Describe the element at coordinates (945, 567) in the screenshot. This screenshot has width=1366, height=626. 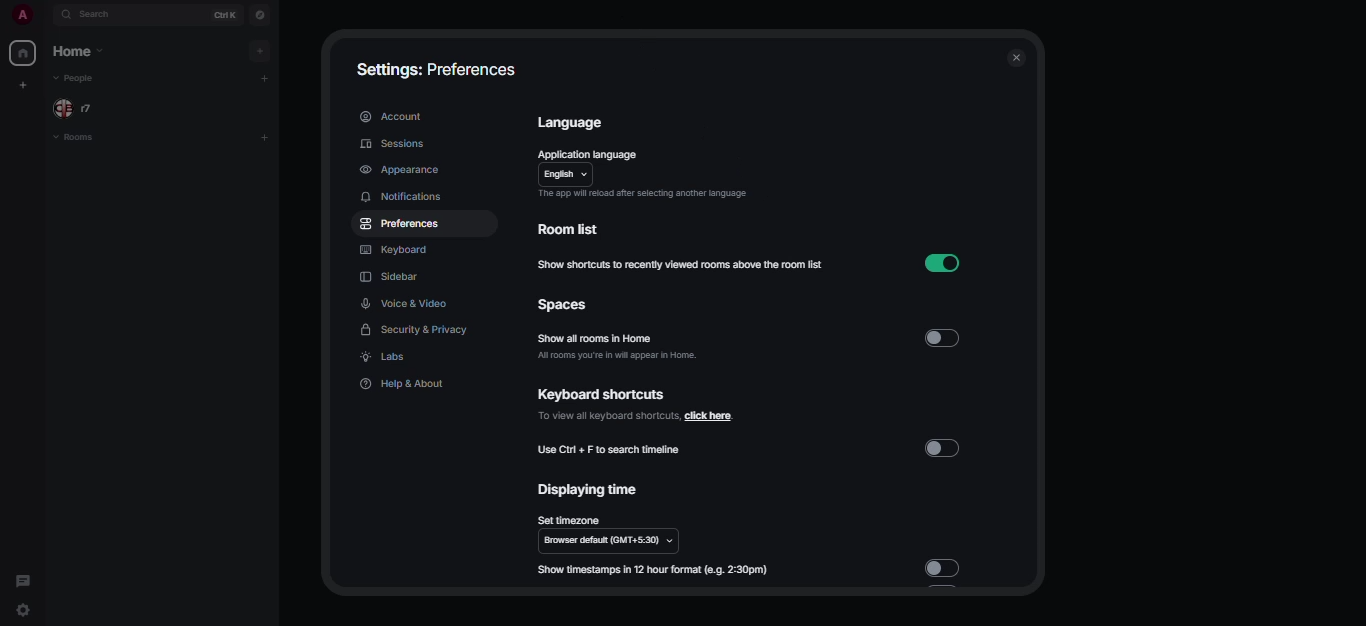
I see `disabled` at that location.